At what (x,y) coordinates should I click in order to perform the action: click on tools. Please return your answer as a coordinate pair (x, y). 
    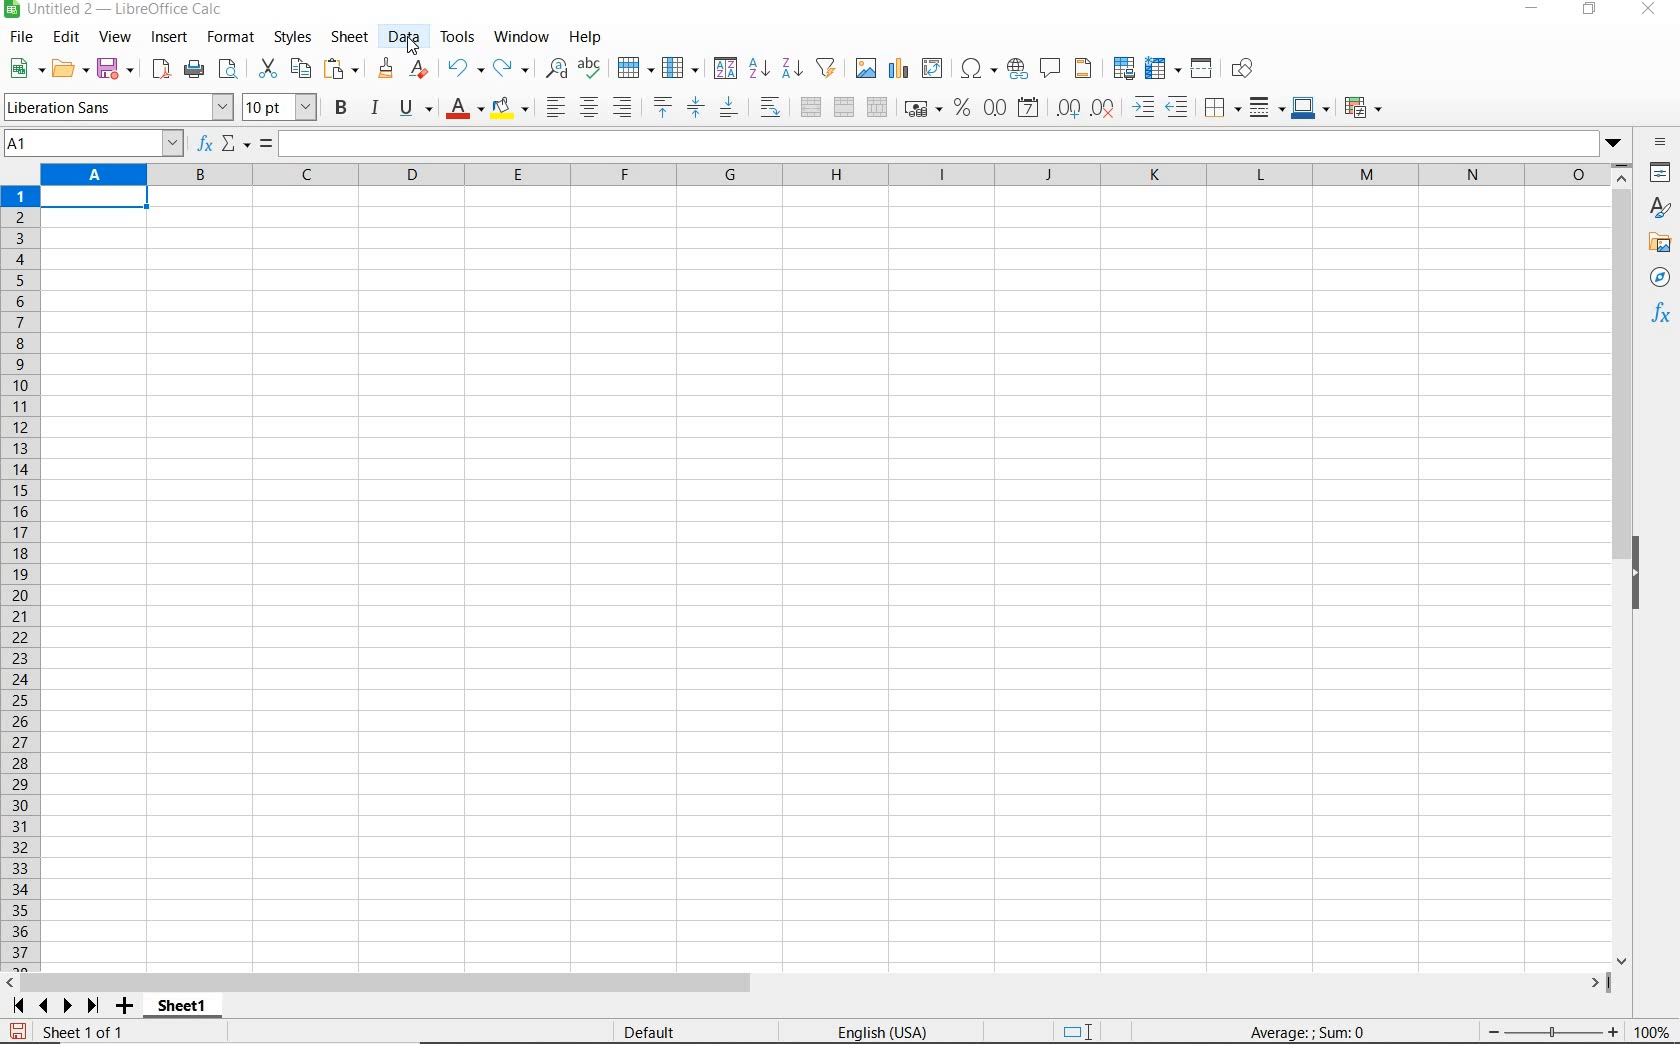
    Looking at the image, I should click on (459, 37).